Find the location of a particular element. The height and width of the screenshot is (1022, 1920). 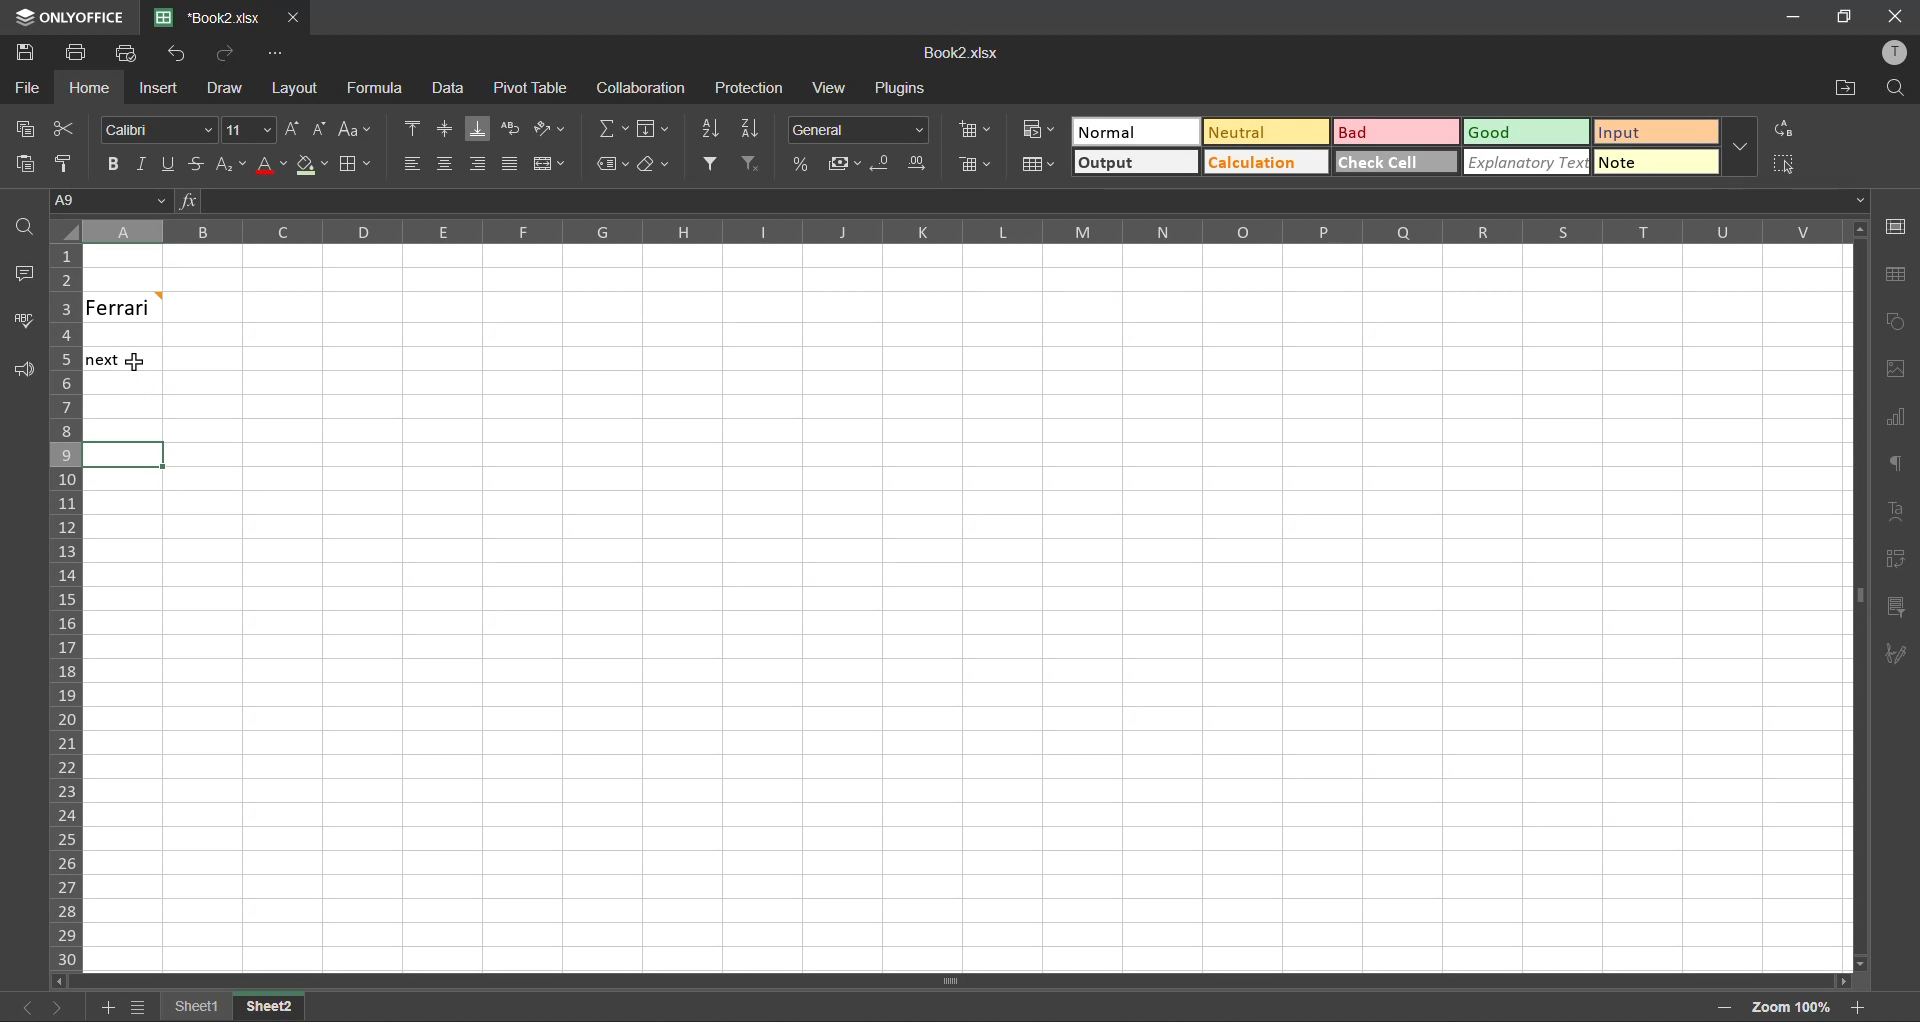

increment size is located at coordinates (293, 130).